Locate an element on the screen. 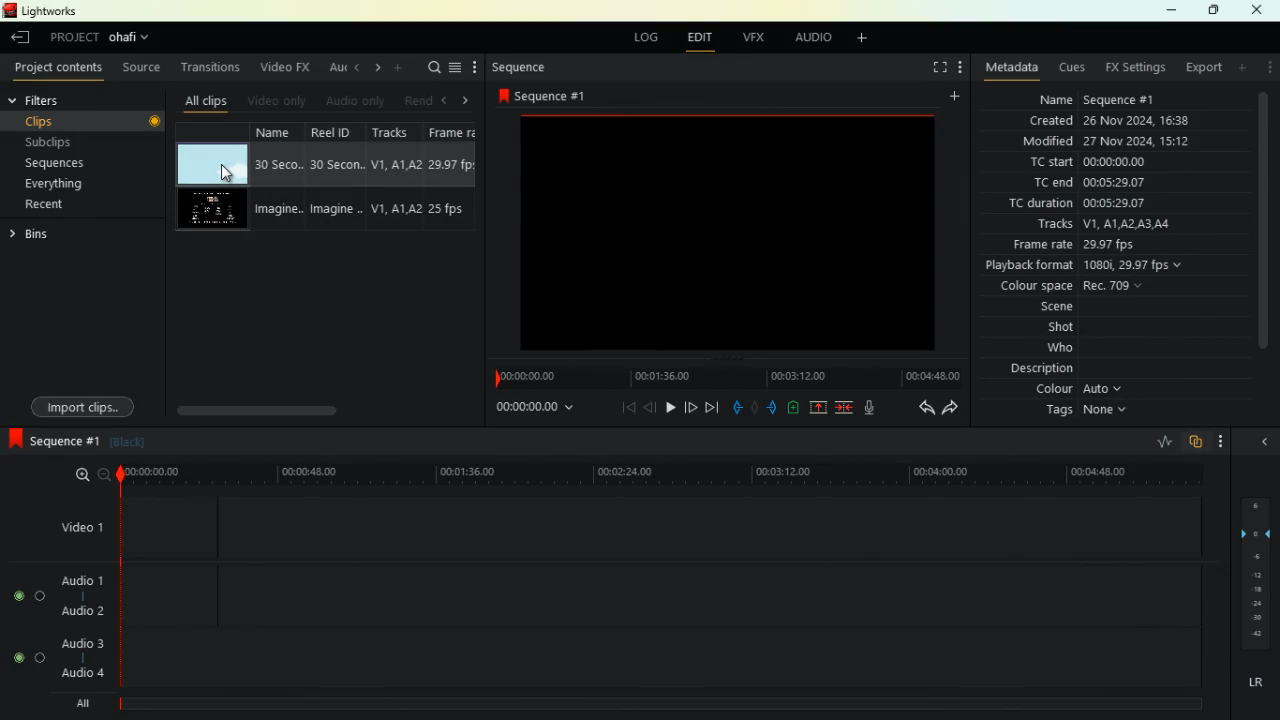 This screenshot has width=1280, height=720. menu is located at coordinates (456, 67).